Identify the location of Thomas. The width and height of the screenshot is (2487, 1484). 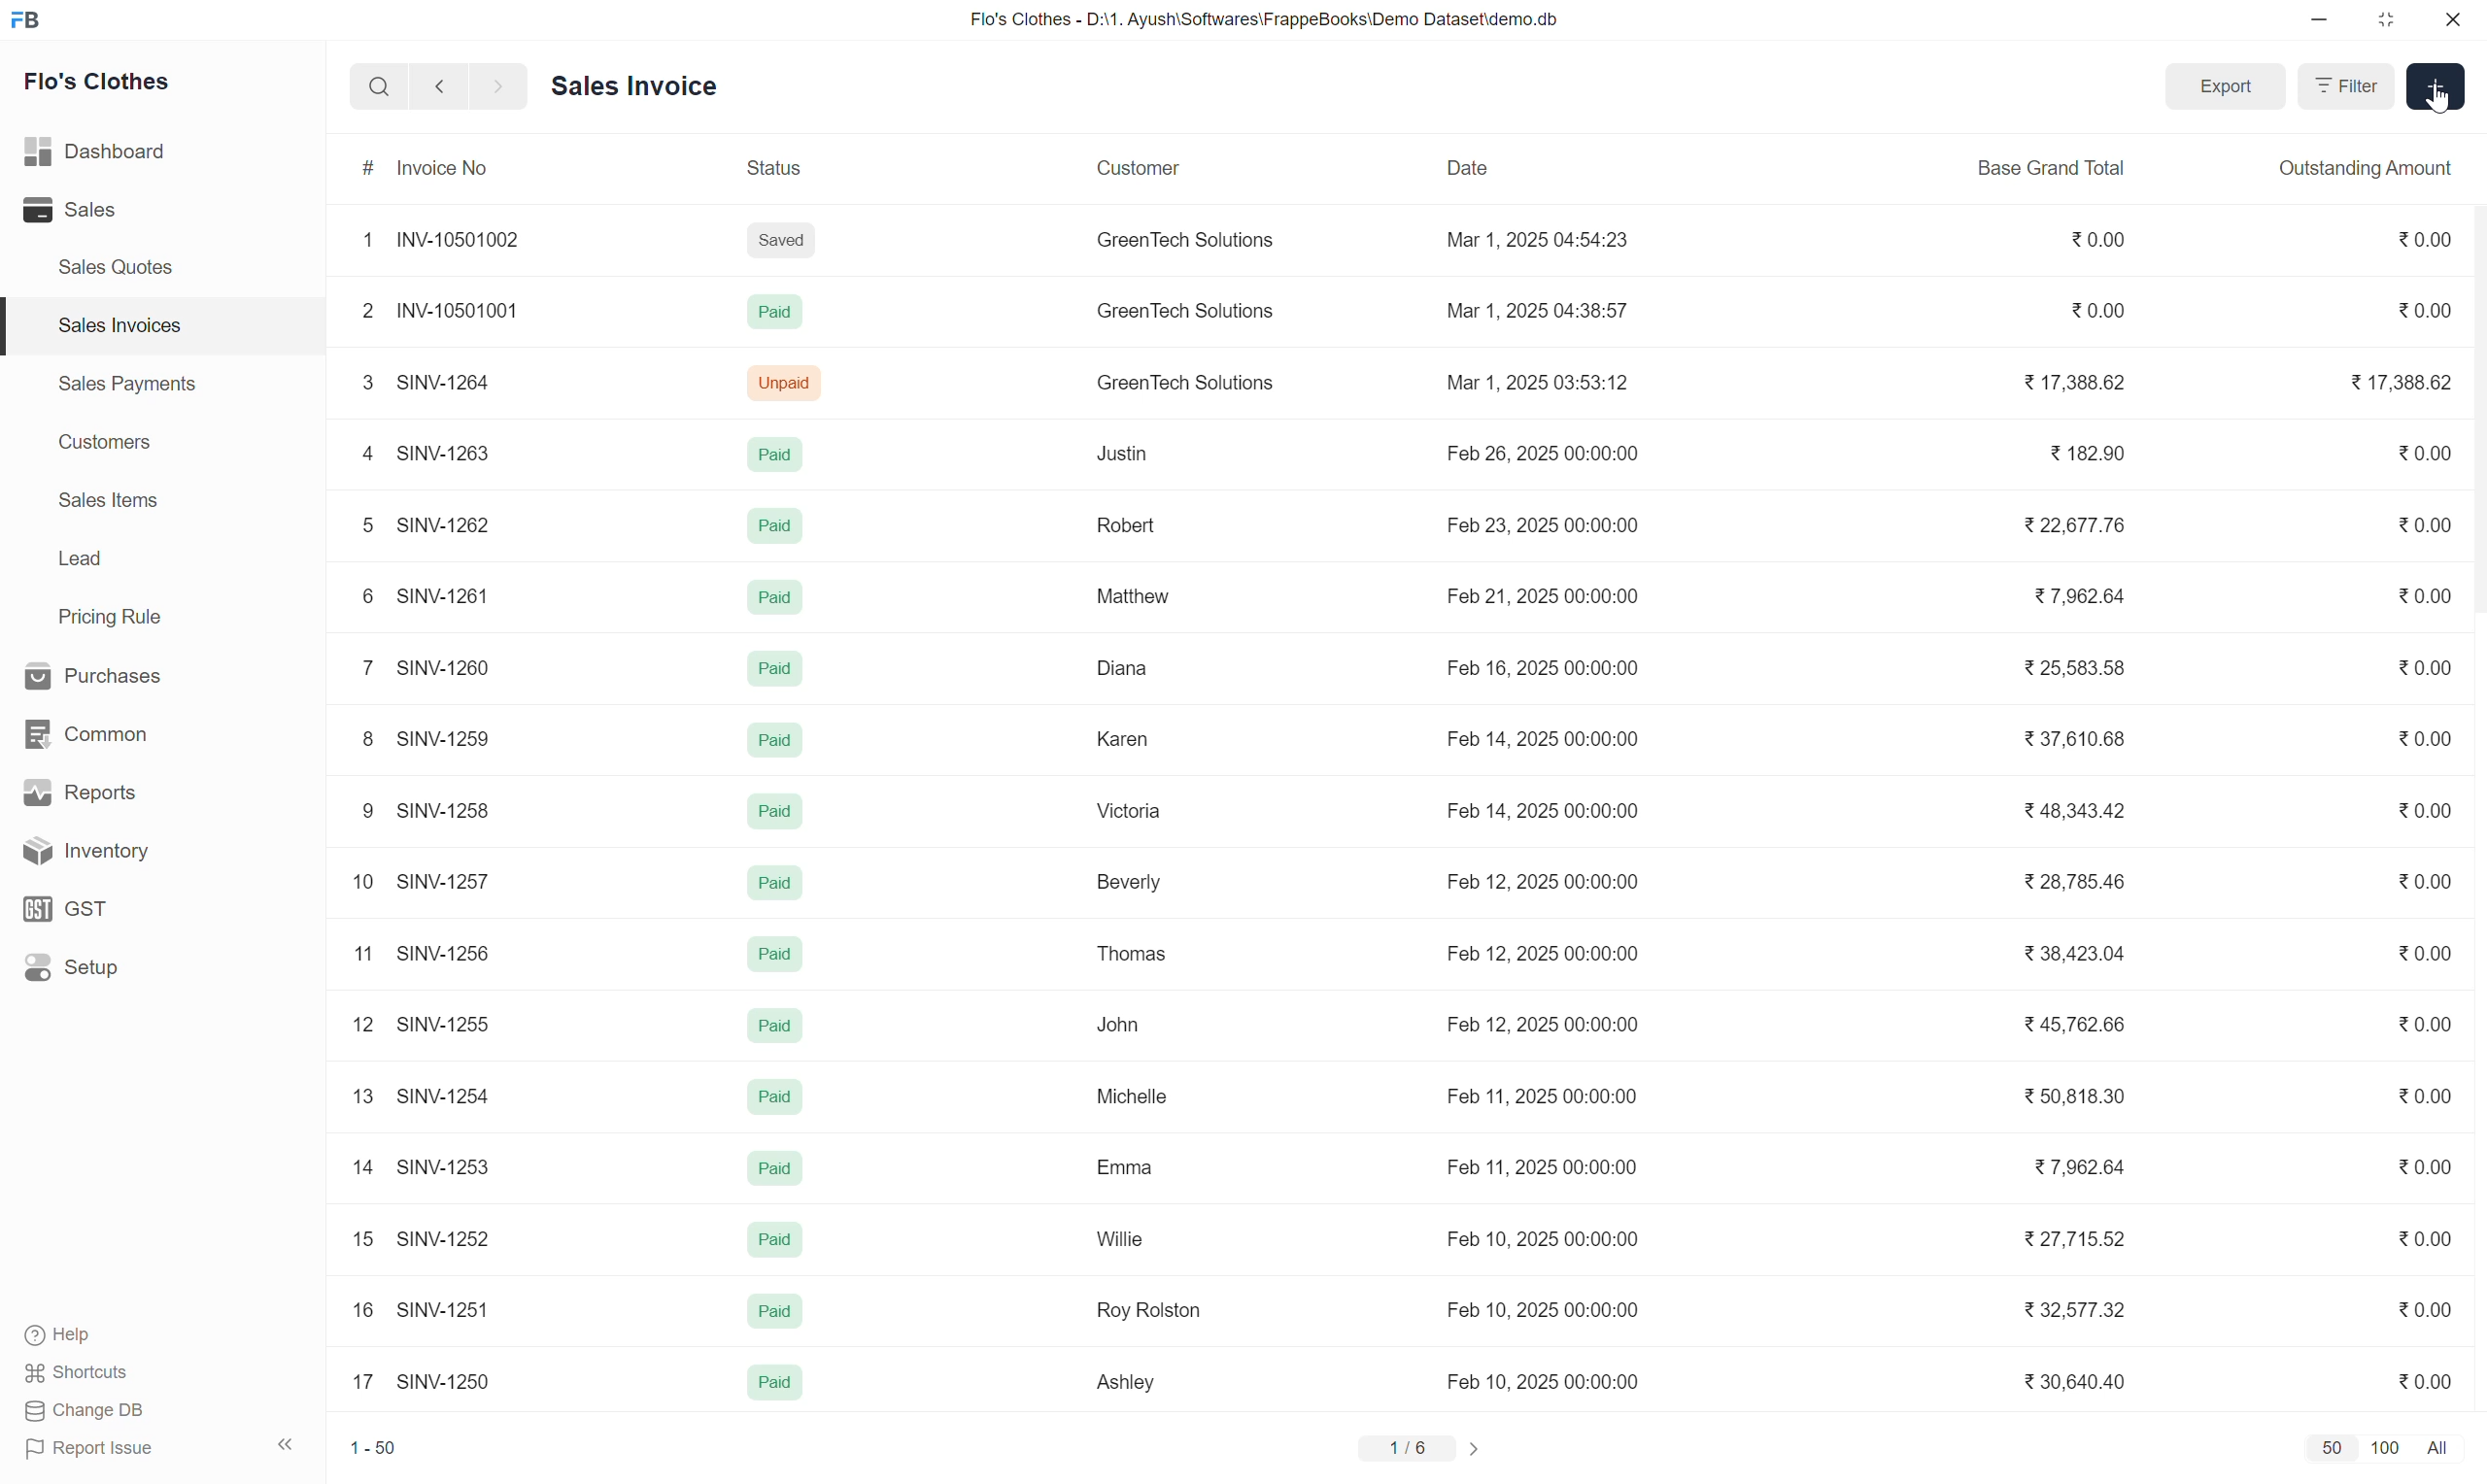
(1131, 954).